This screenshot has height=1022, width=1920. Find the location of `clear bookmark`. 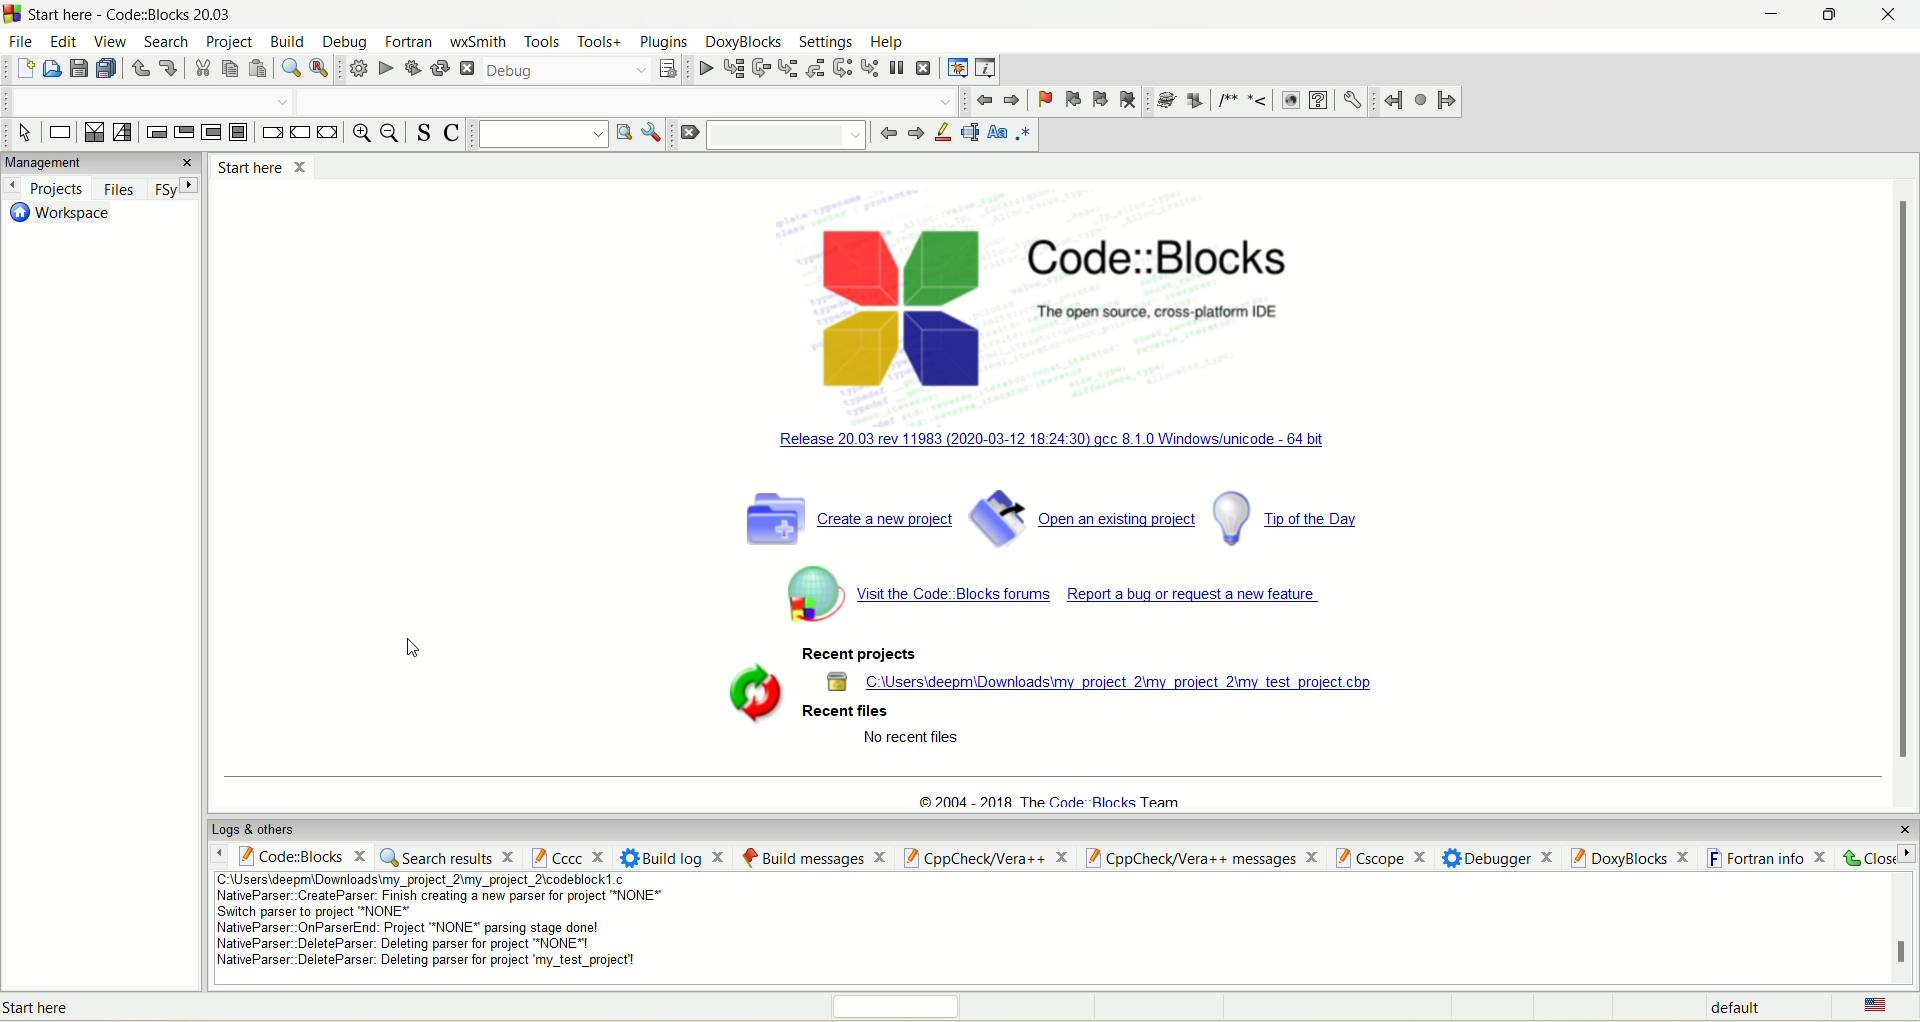

clear bookmark is located at coordinates (1129, 102).